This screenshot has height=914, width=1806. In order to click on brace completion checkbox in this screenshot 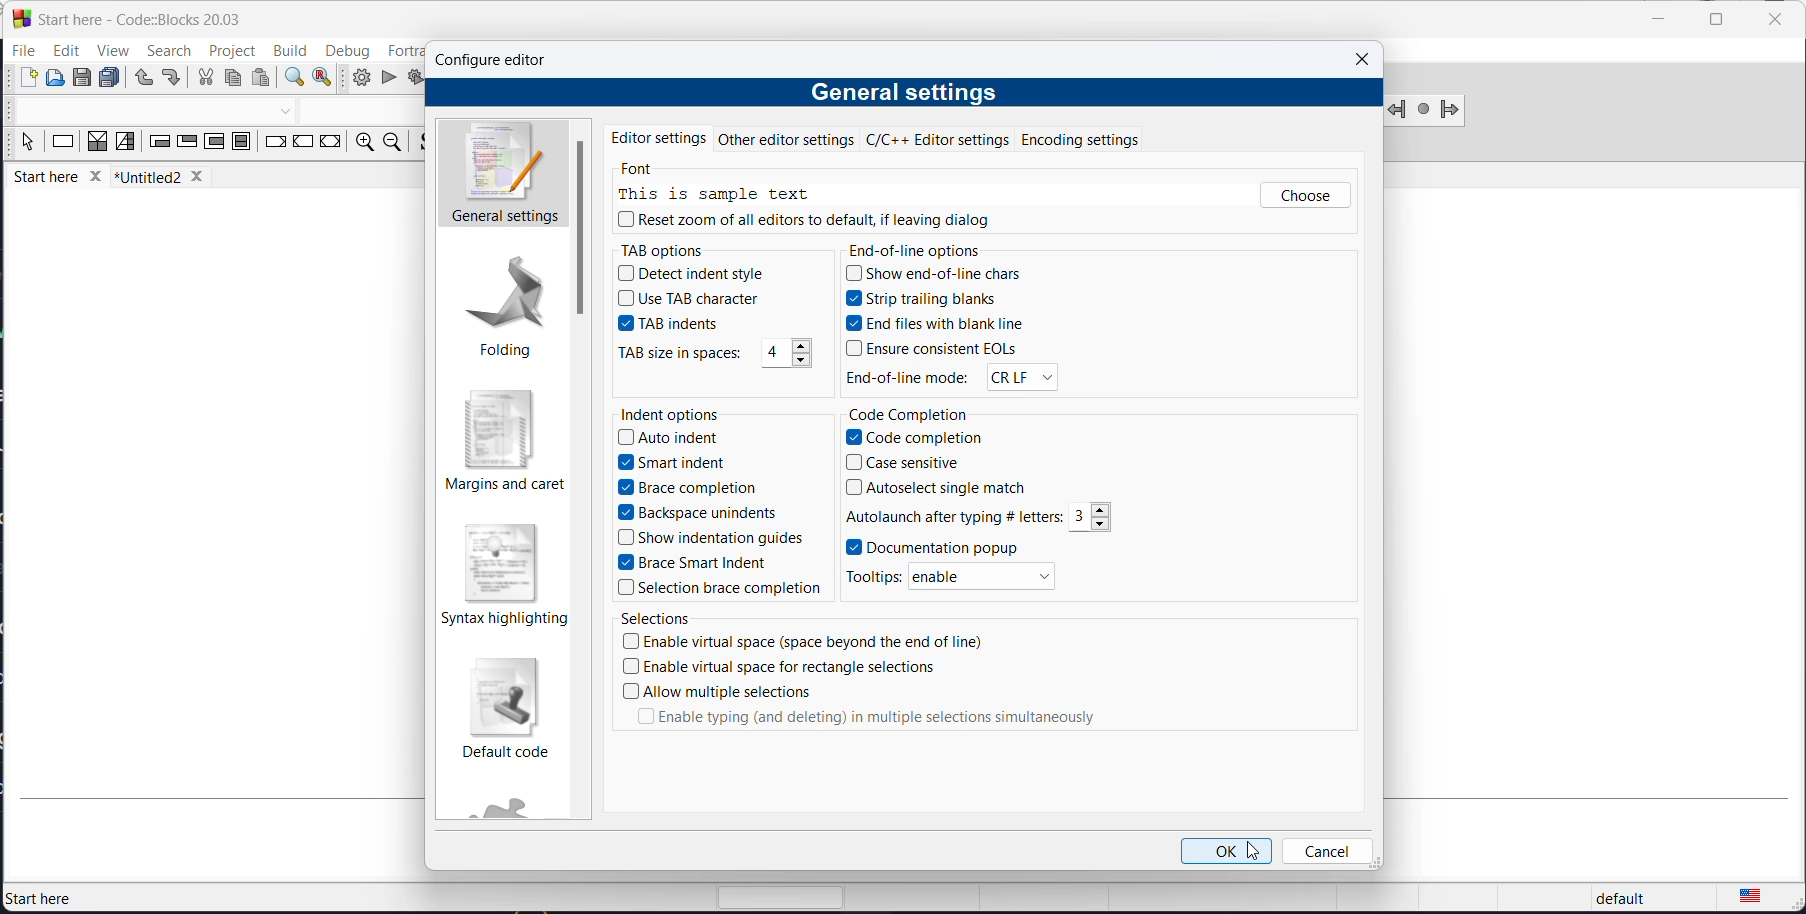, I will do `click(688, 488)`.